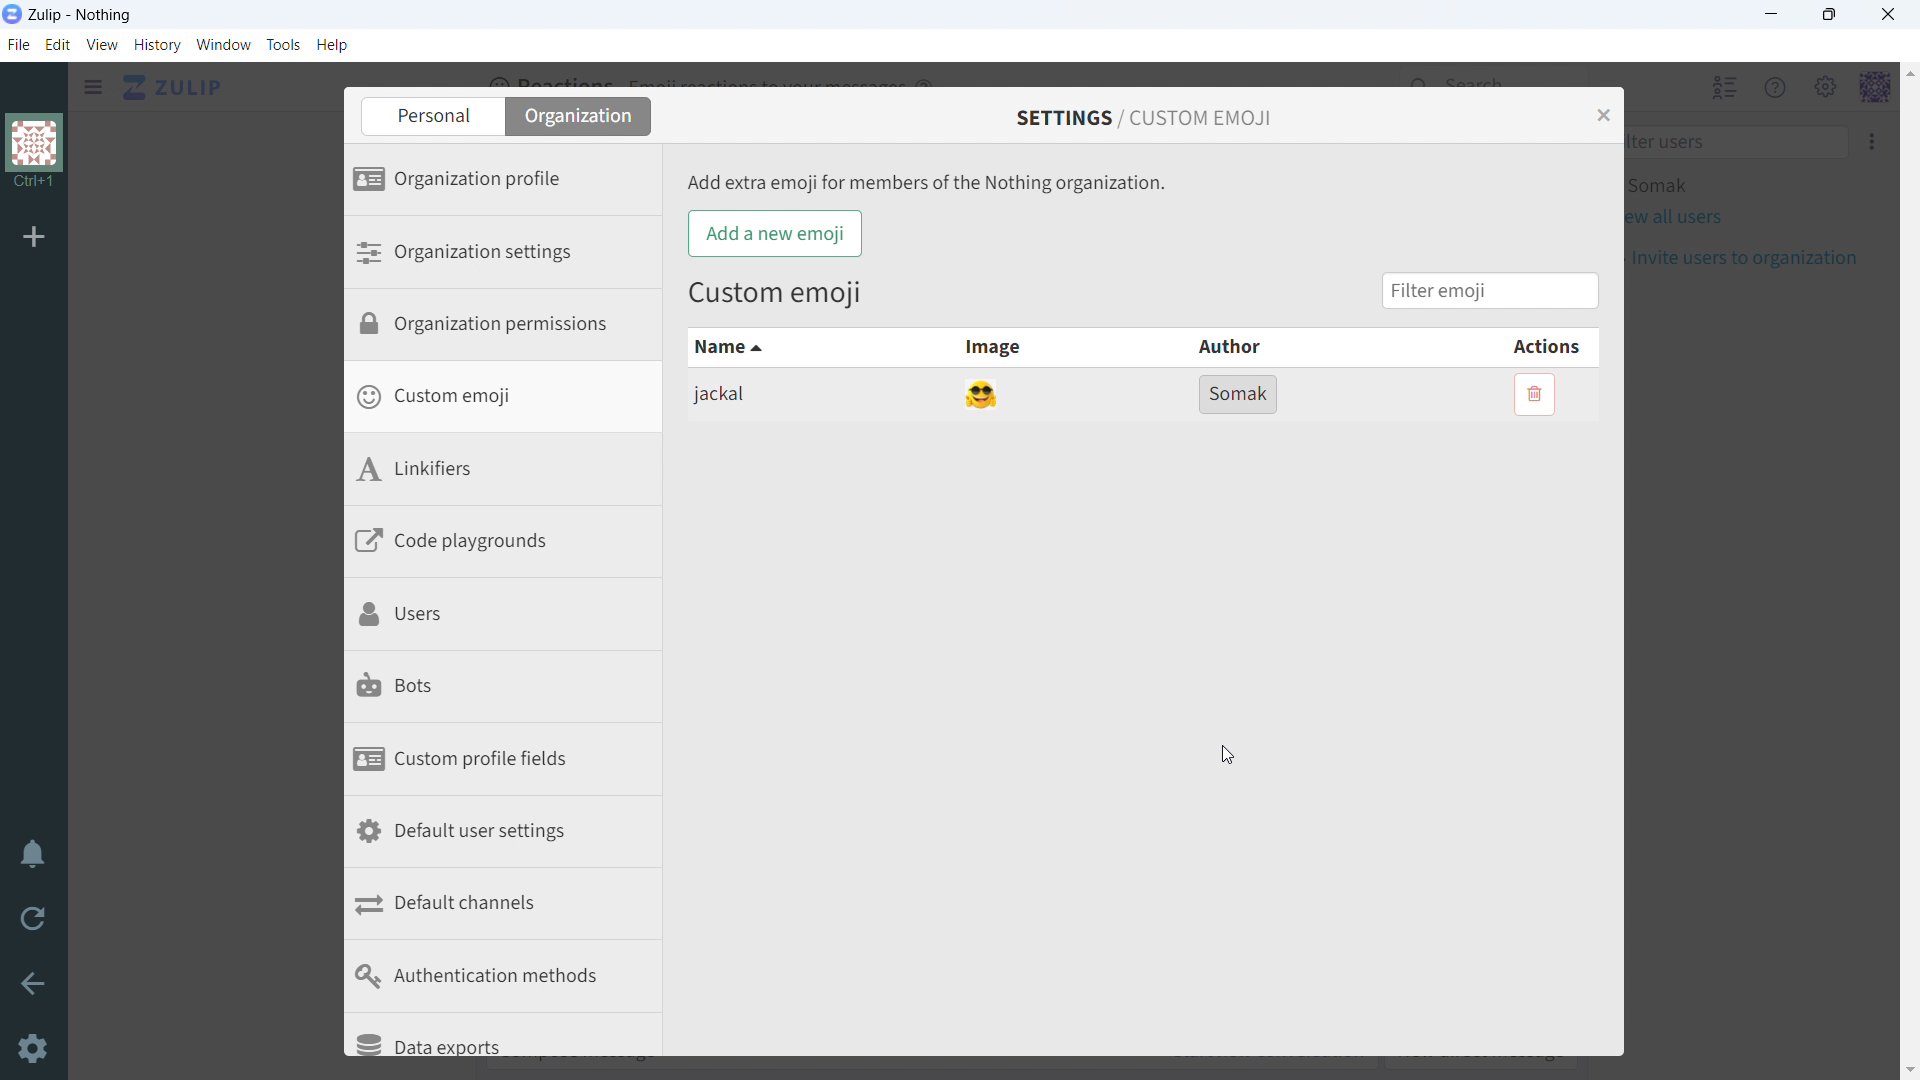 The width and height of the screenshot is (1920, 1080). I want to click on users, so click(512, 616).